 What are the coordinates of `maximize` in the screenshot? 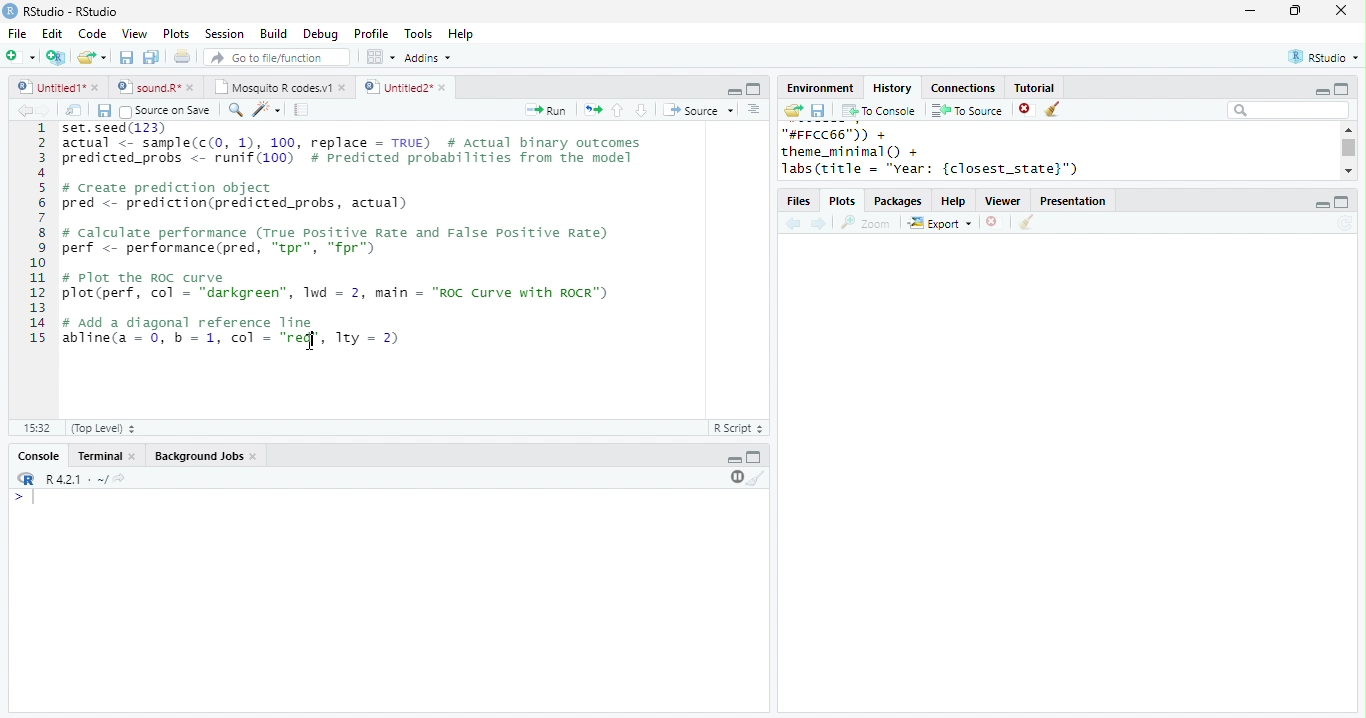 It's located at (1342, 202).